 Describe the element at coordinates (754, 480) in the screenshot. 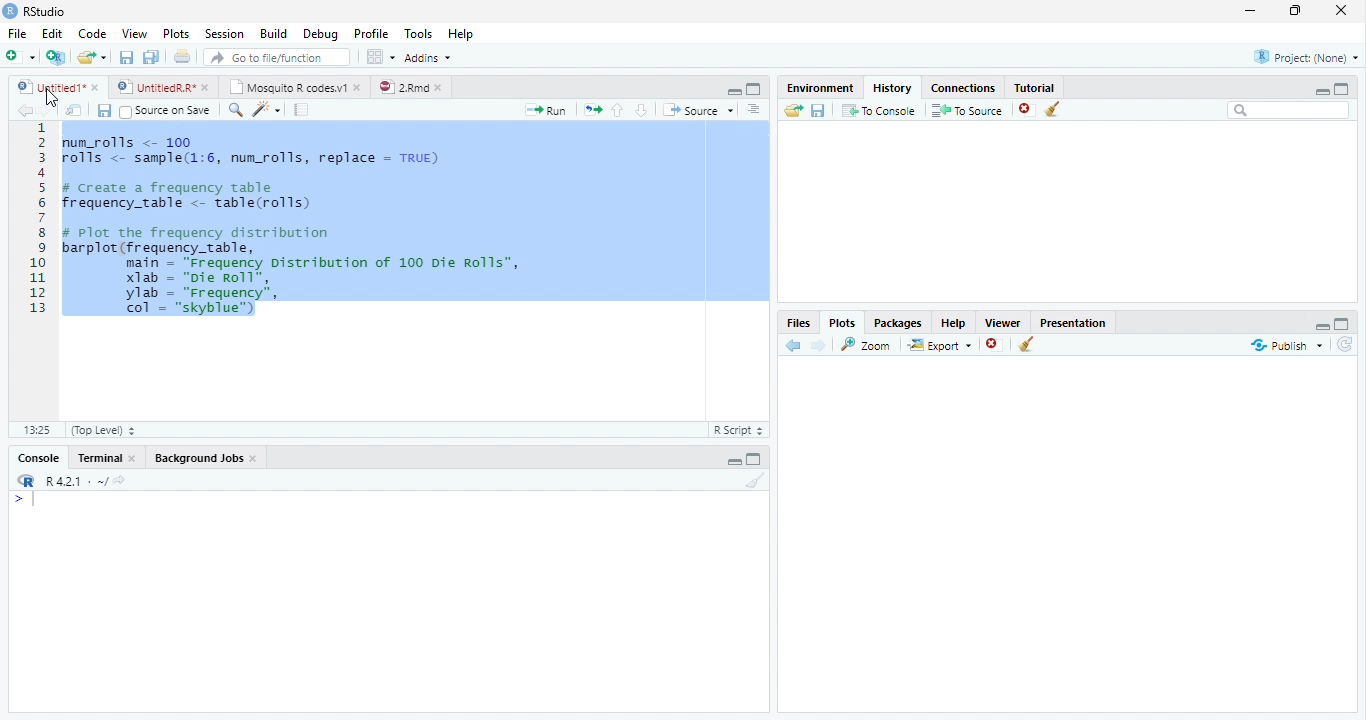

I see `Clear` at that location.